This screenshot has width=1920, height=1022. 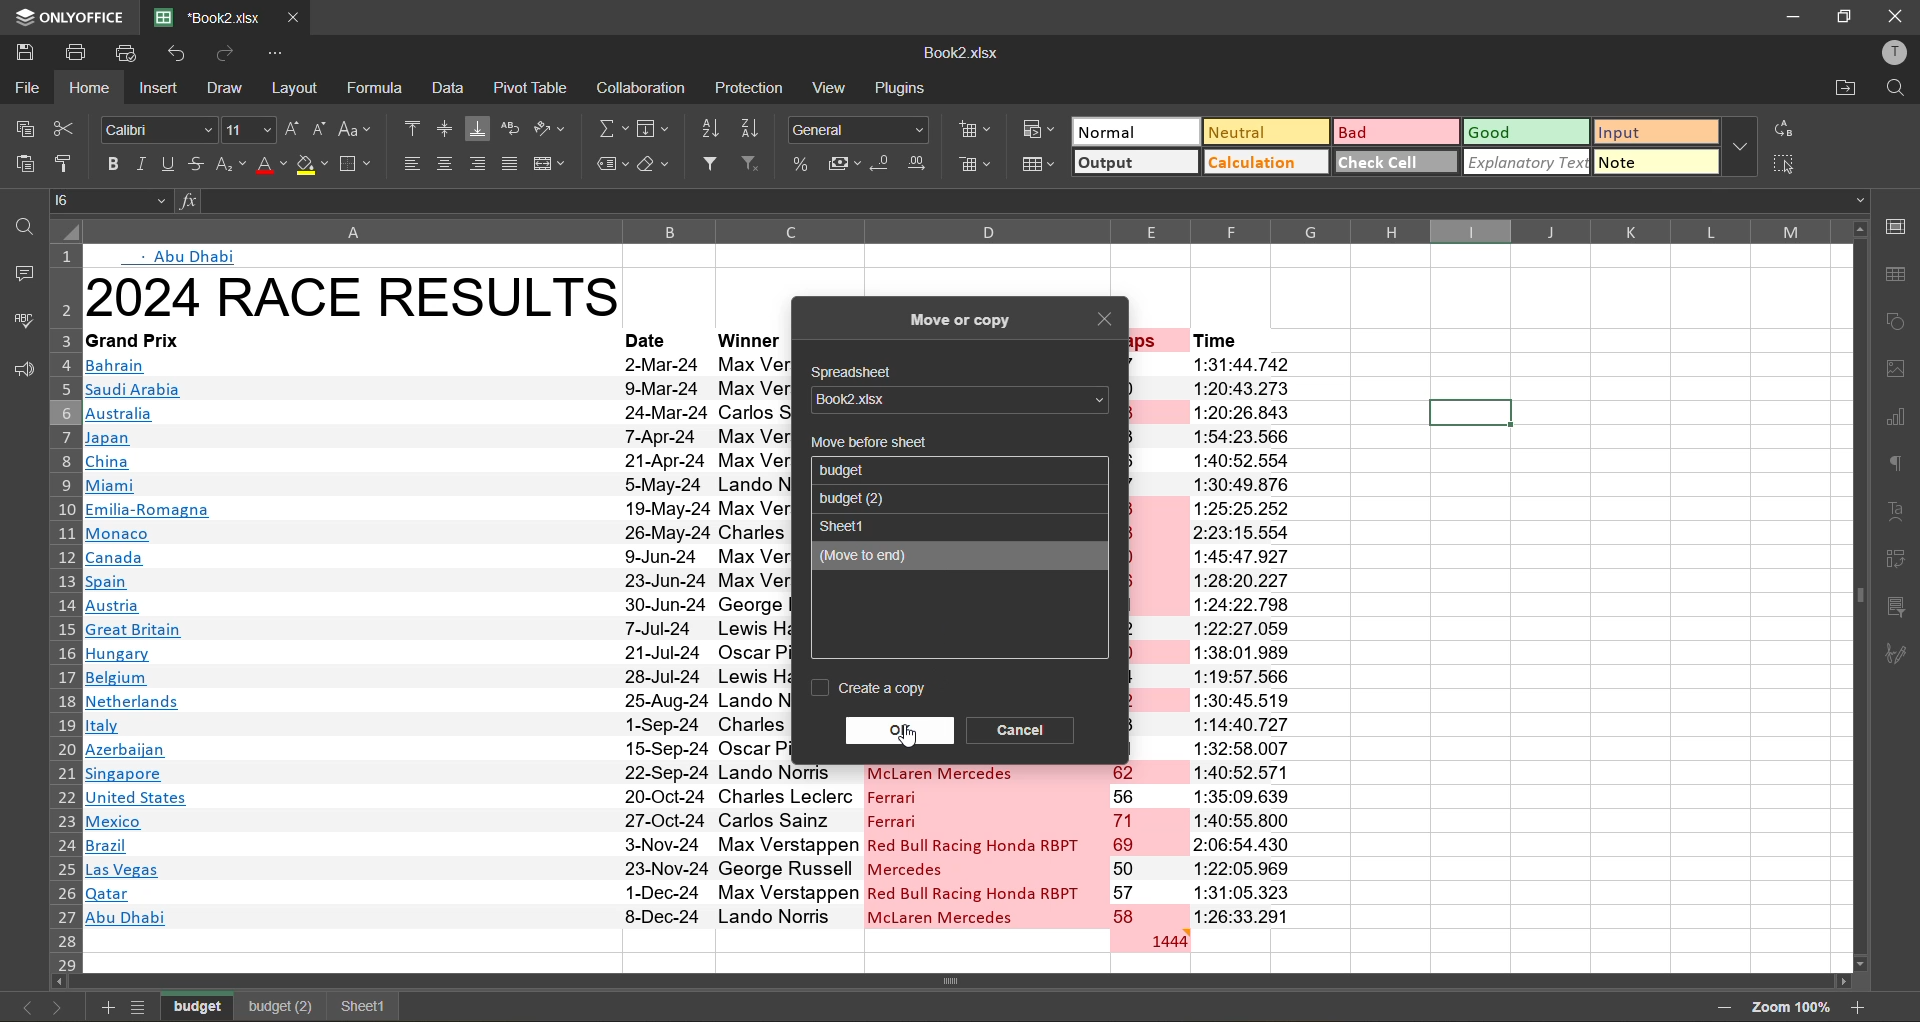 What do you see at coordinates (1147, 846) in the screenshot?
I see `laps` at bounding box center [1147, 846].